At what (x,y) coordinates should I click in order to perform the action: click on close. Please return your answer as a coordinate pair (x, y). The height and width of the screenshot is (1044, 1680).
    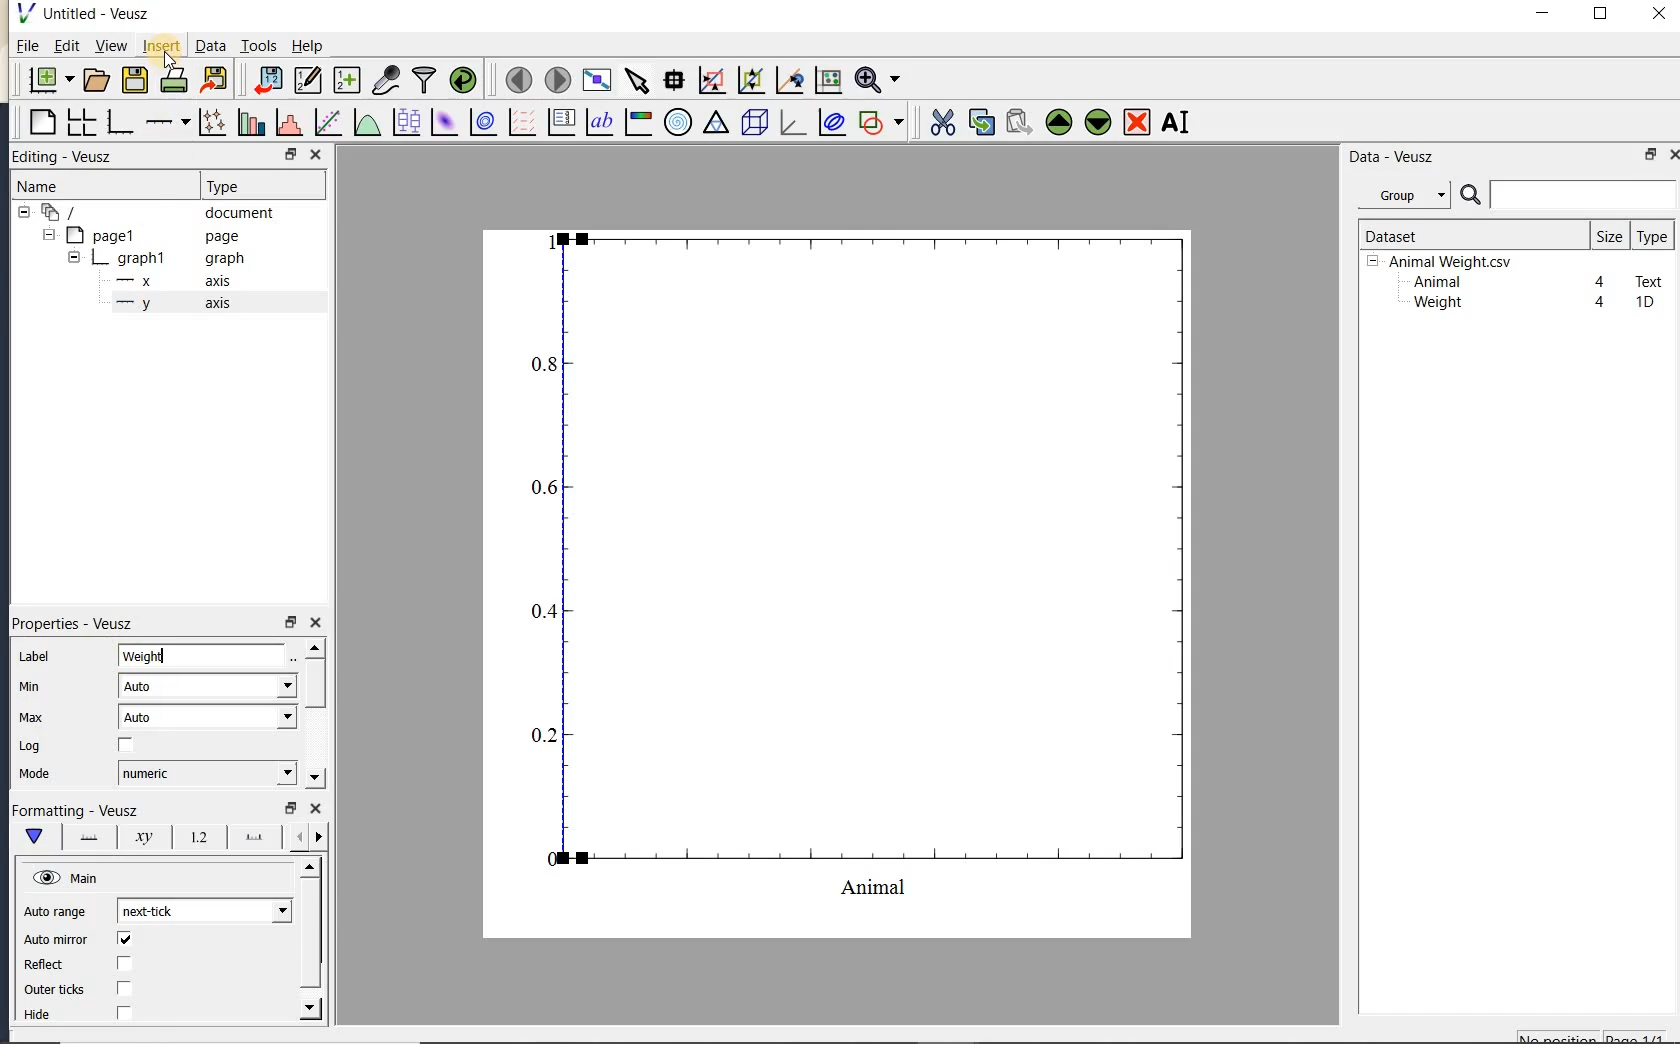
    Looking at the image, I should click on (1659, 15).